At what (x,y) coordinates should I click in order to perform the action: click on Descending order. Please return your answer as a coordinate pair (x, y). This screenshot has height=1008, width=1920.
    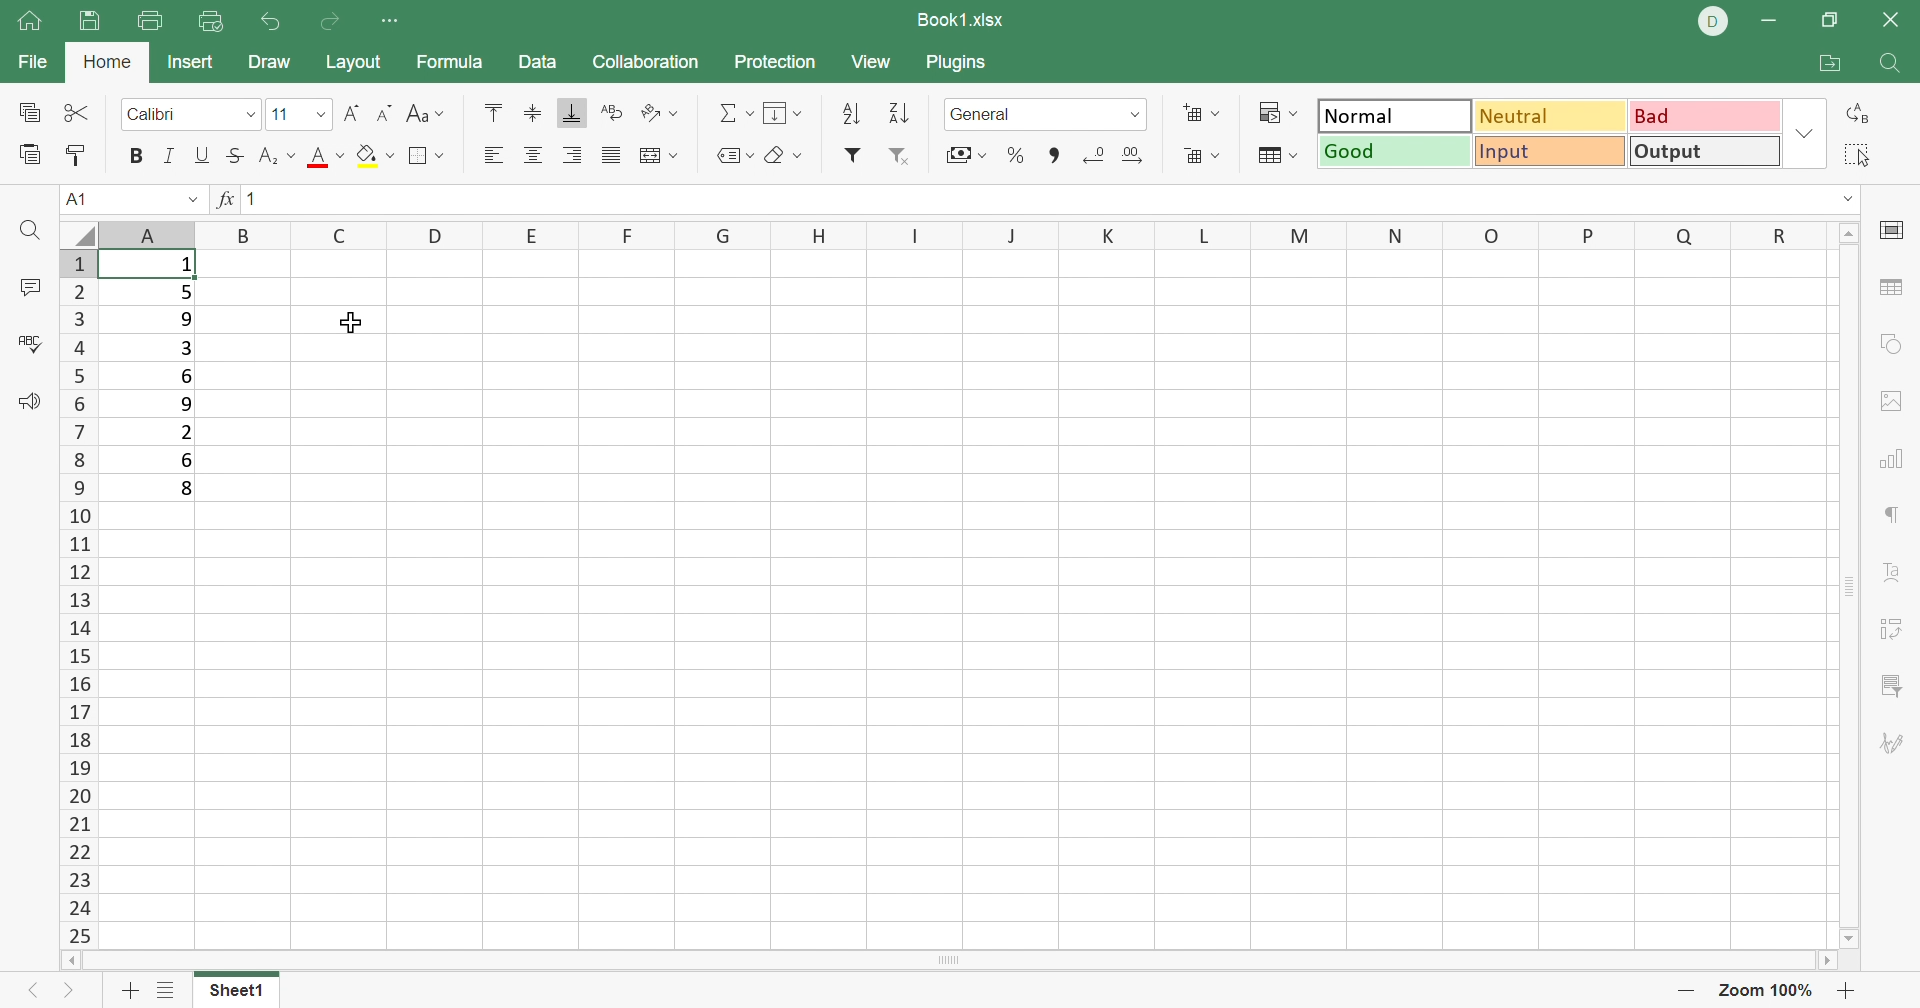
    Looking at the image, I should click on (898, 113).